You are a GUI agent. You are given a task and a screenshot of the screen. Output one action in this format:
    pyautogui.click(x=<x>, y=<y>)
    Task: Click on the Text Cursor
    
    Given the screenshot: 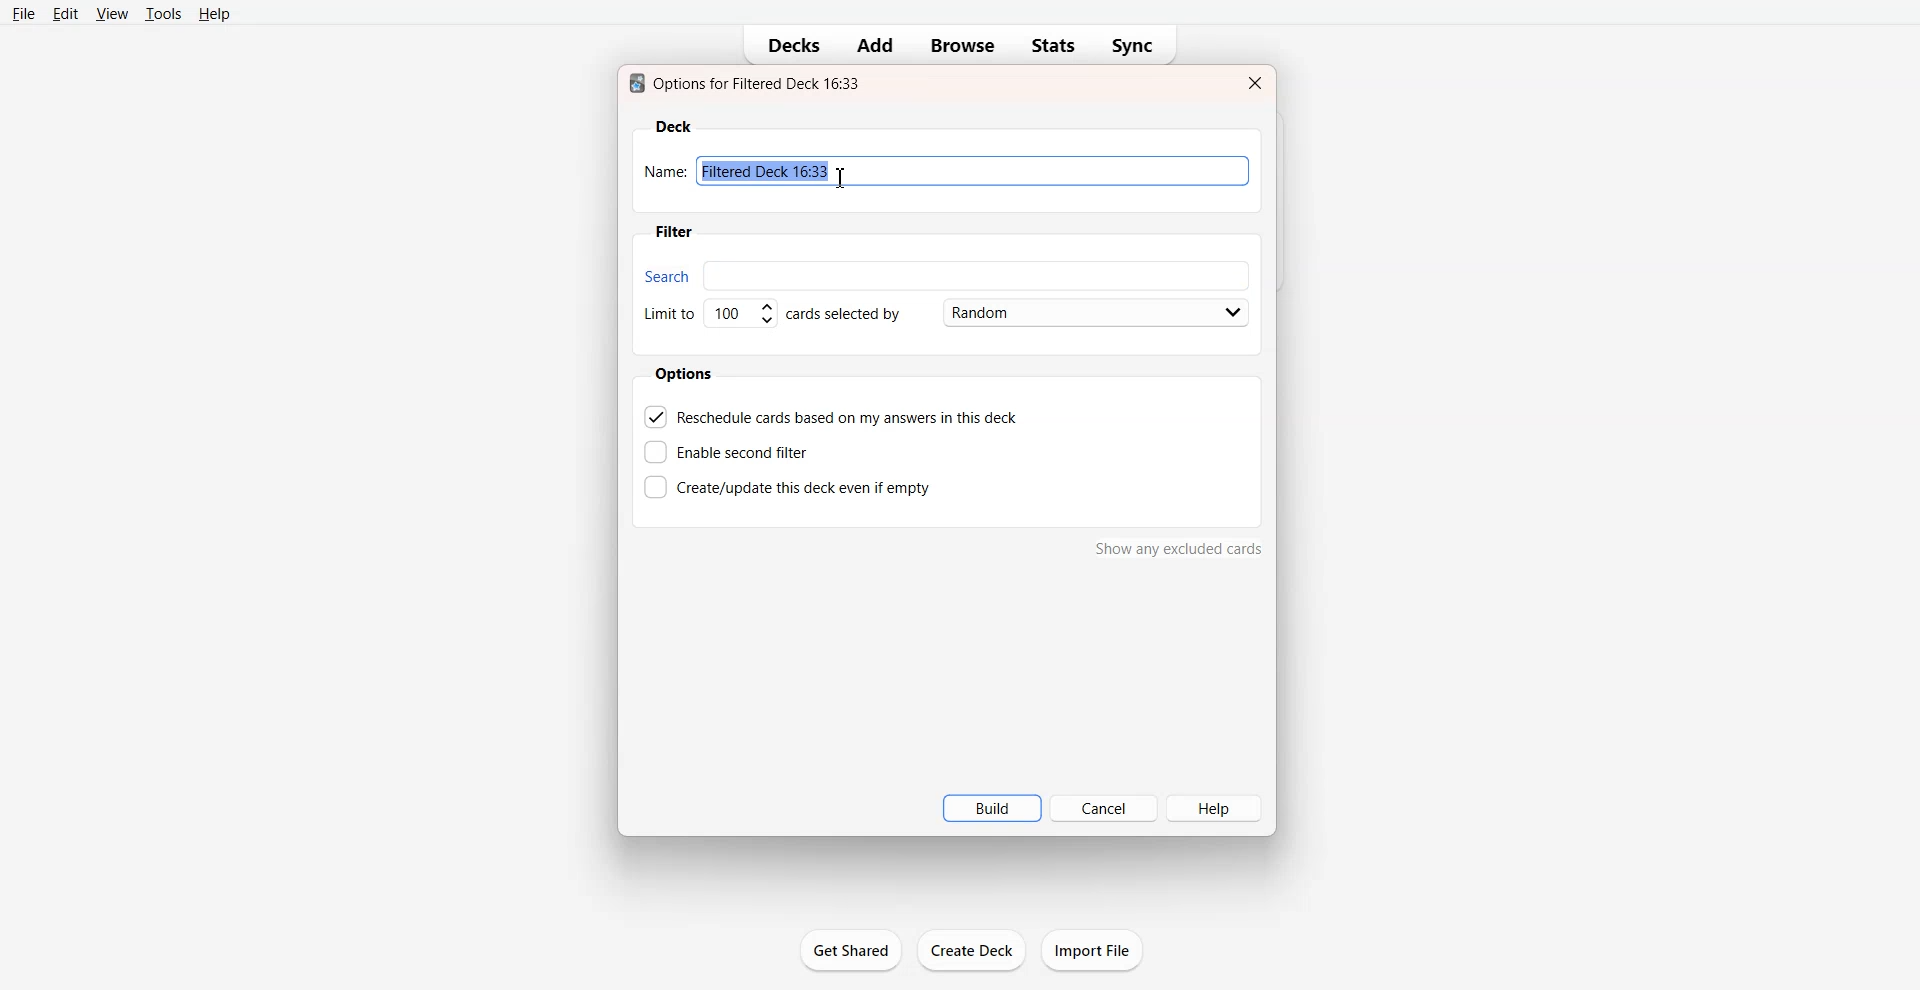 What is the action you would take?
    pyautogui.click(x=843, y=180)
    